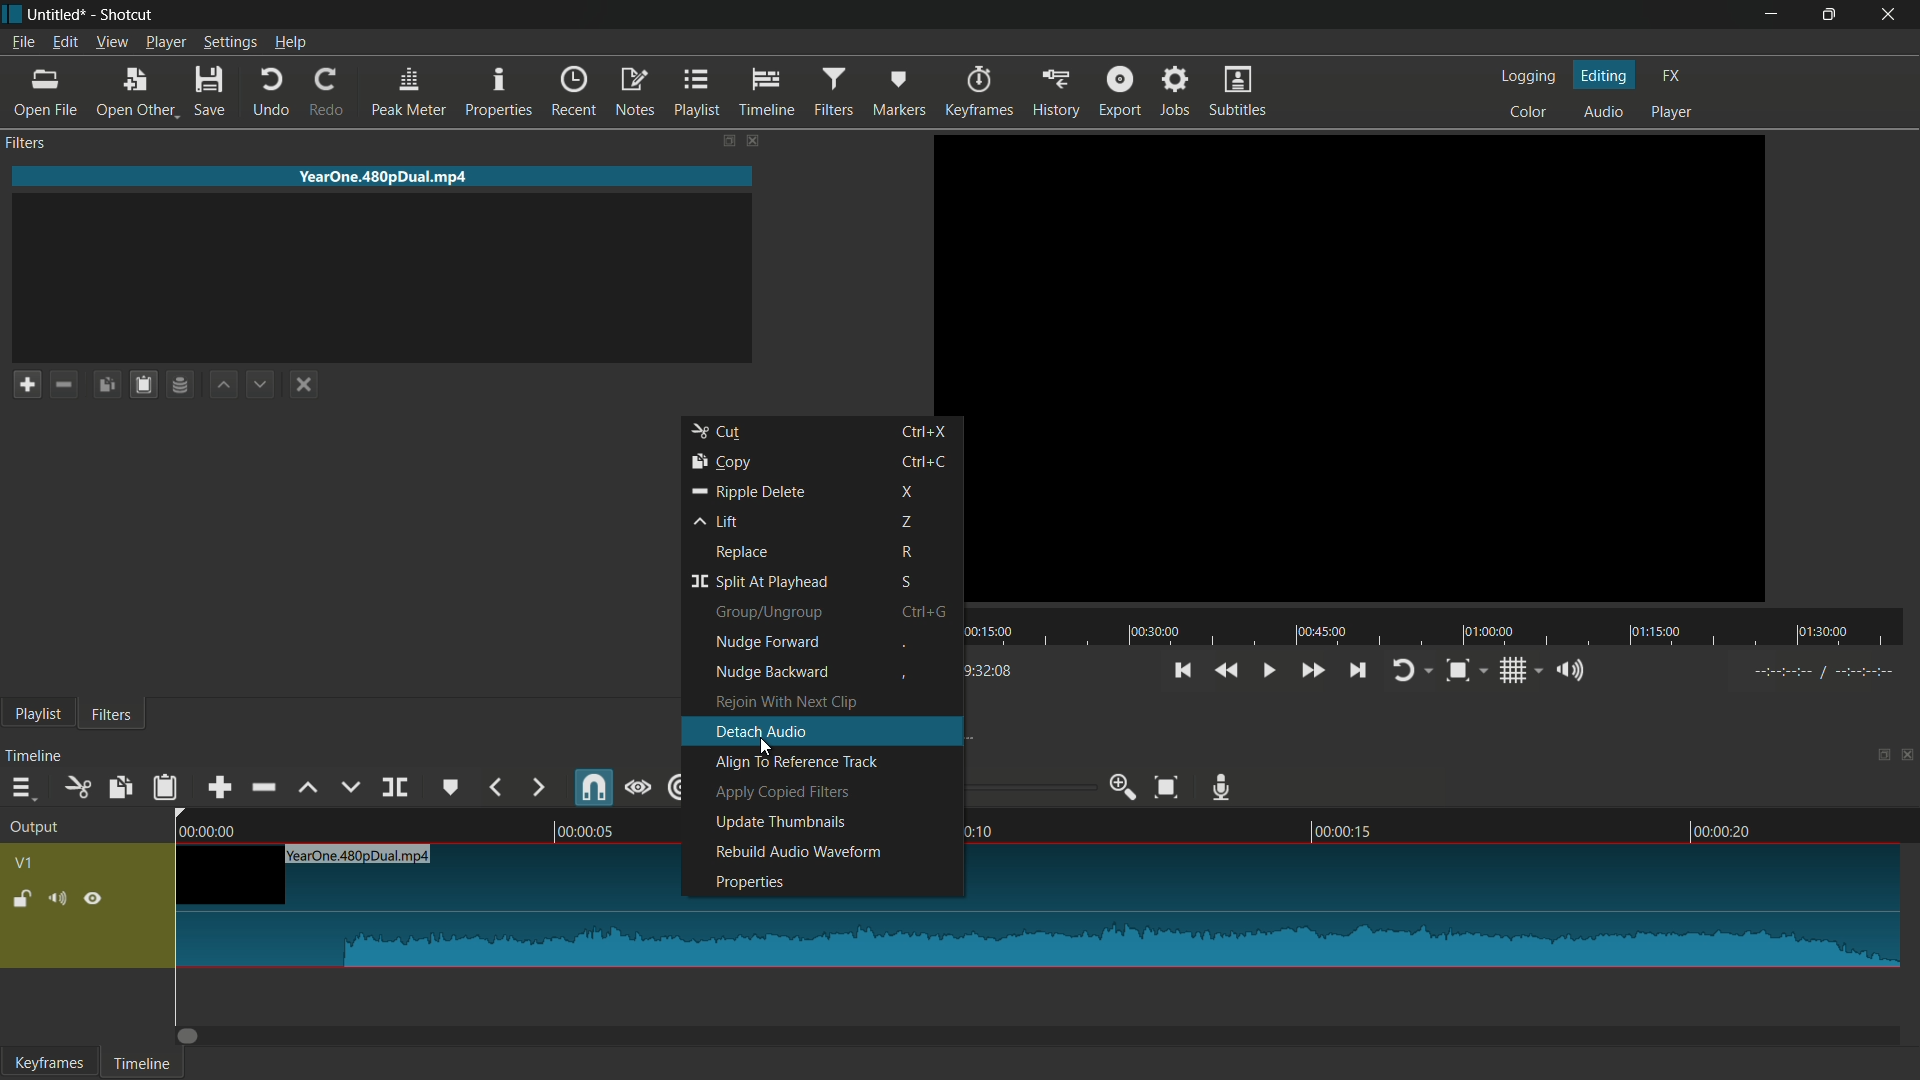 The height and width of the screenshot is (1080, 1920). I want to click on preview window, so click(1361, 367).